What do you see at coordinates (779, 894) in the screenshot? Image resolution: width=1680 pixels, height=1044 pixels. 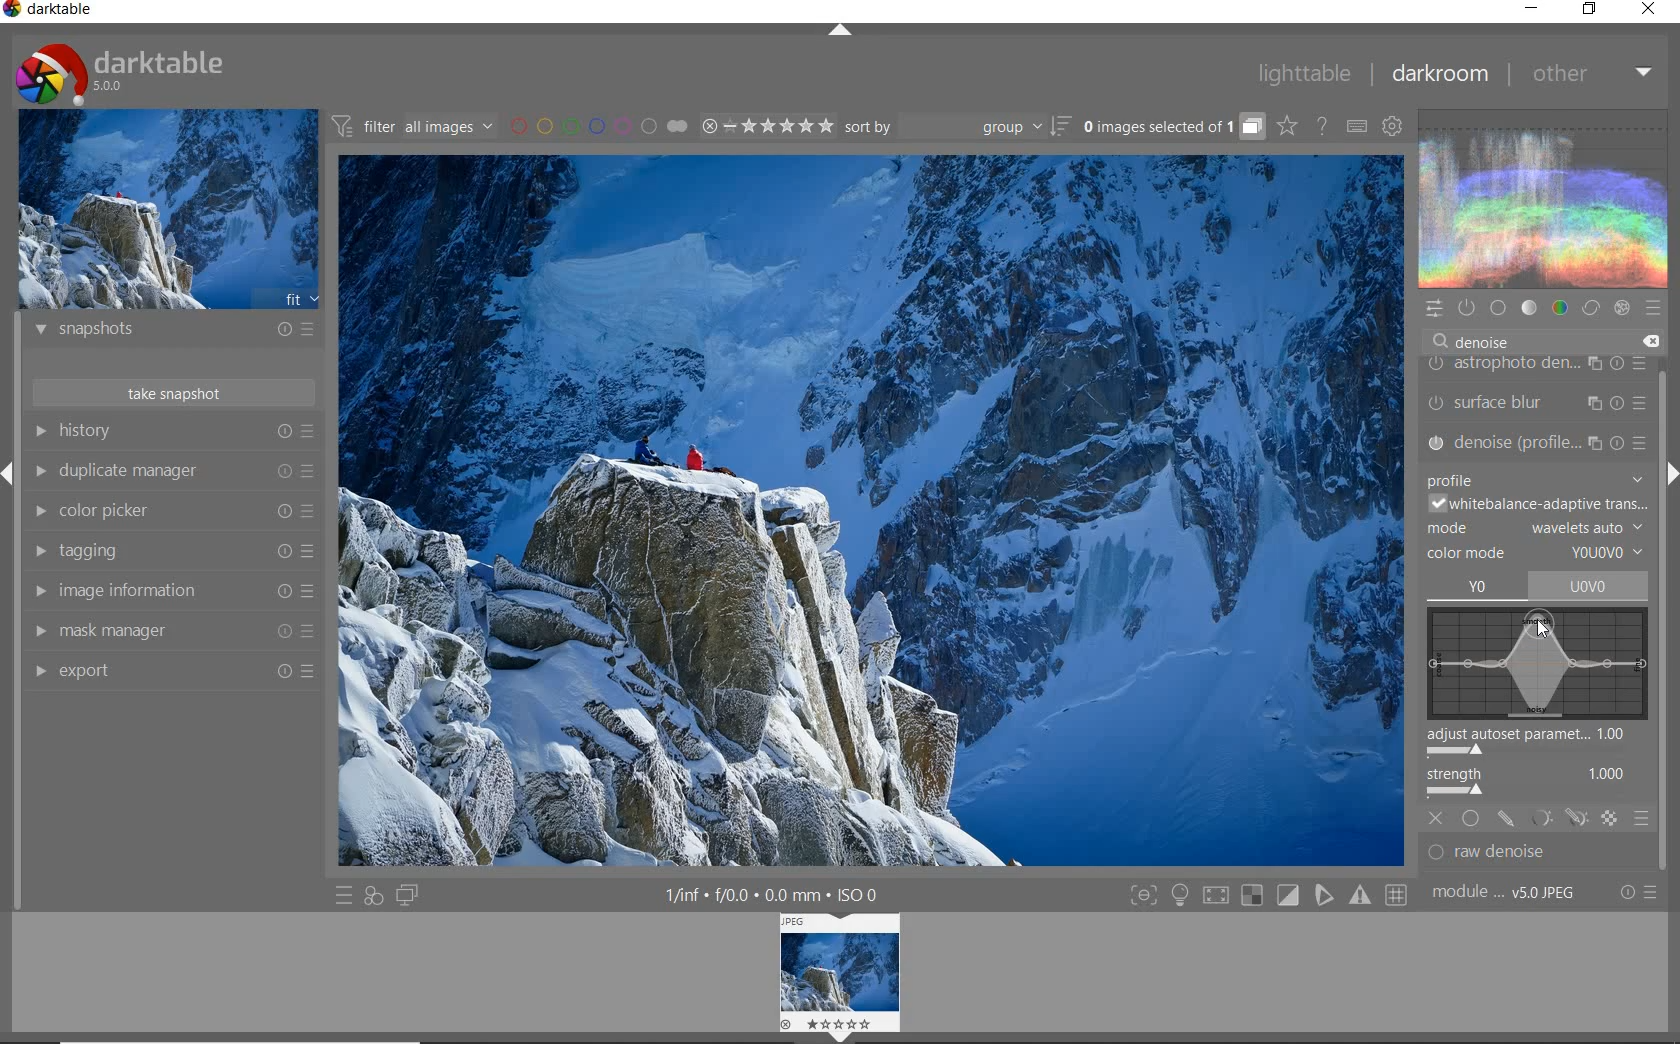 I see `1/inf*f/0.0 mm*ISO 0` at bounding box center [779, 894].